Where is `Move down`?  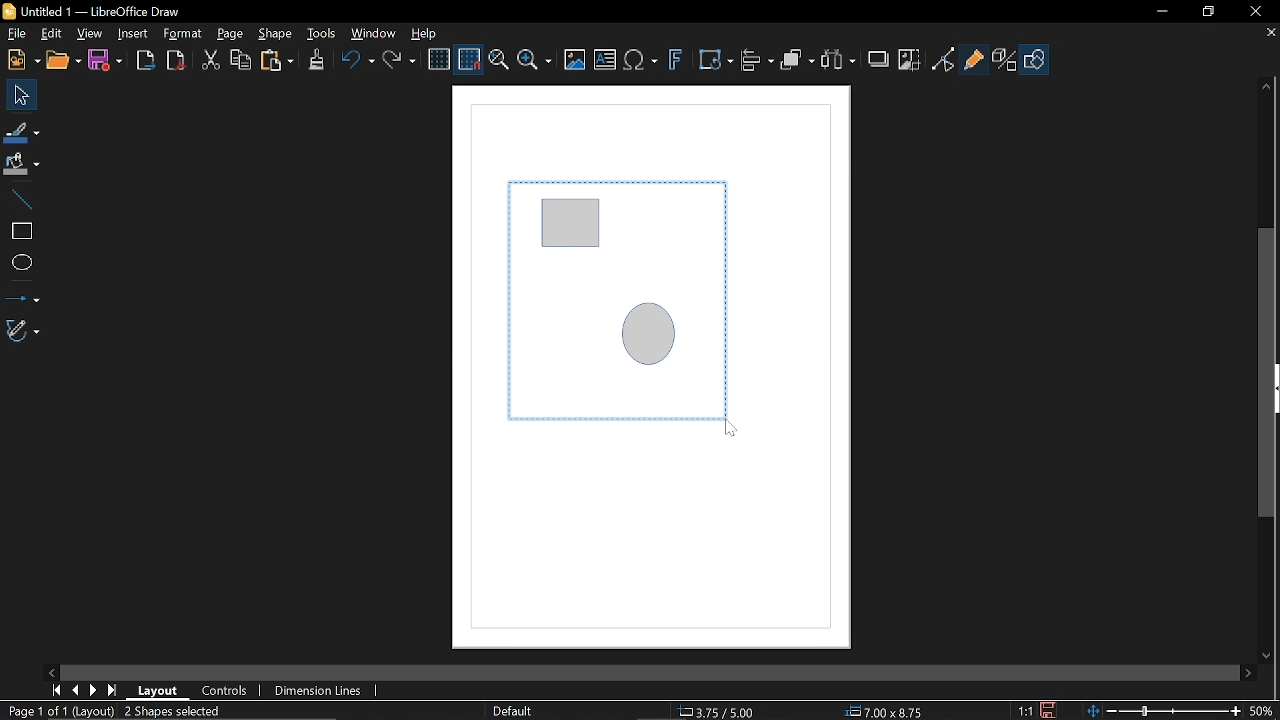
Move down is located at coordinates (1267, 657).